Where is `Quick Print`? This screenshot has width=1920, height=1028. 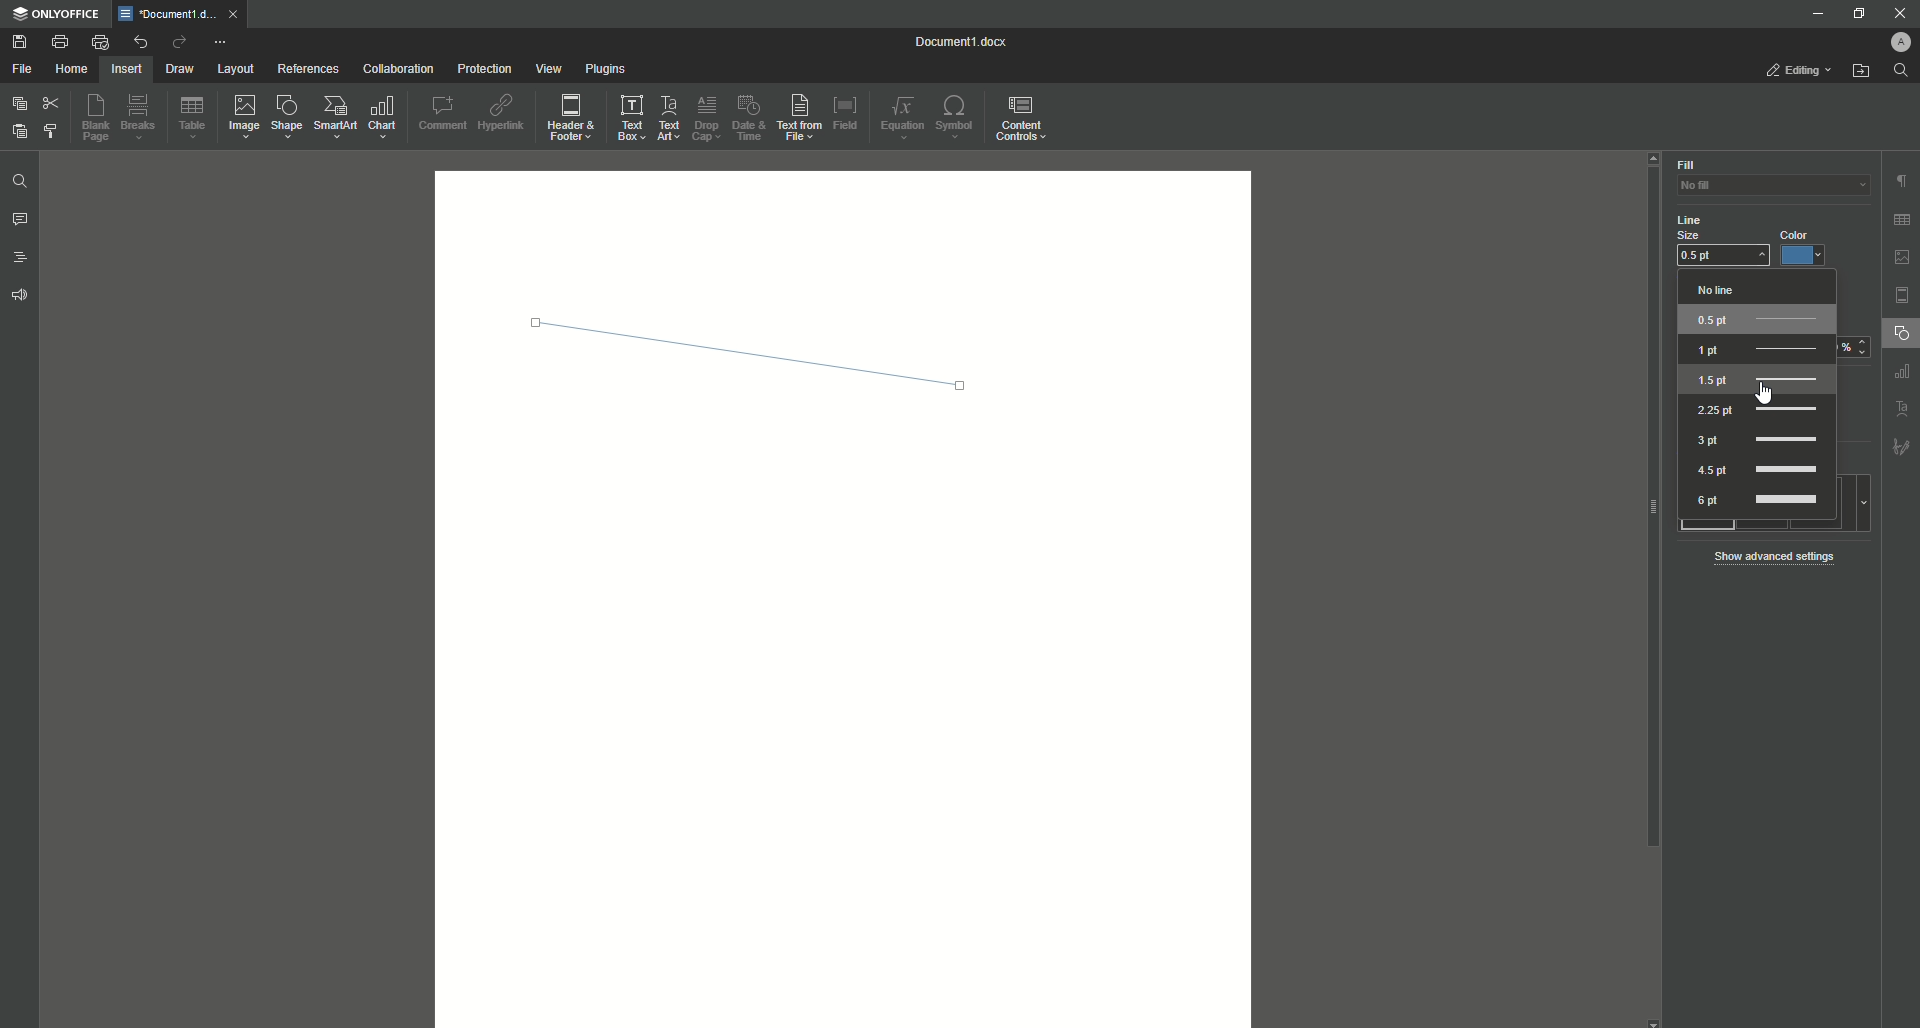 Quick Print is located at coordinates (99, 41).